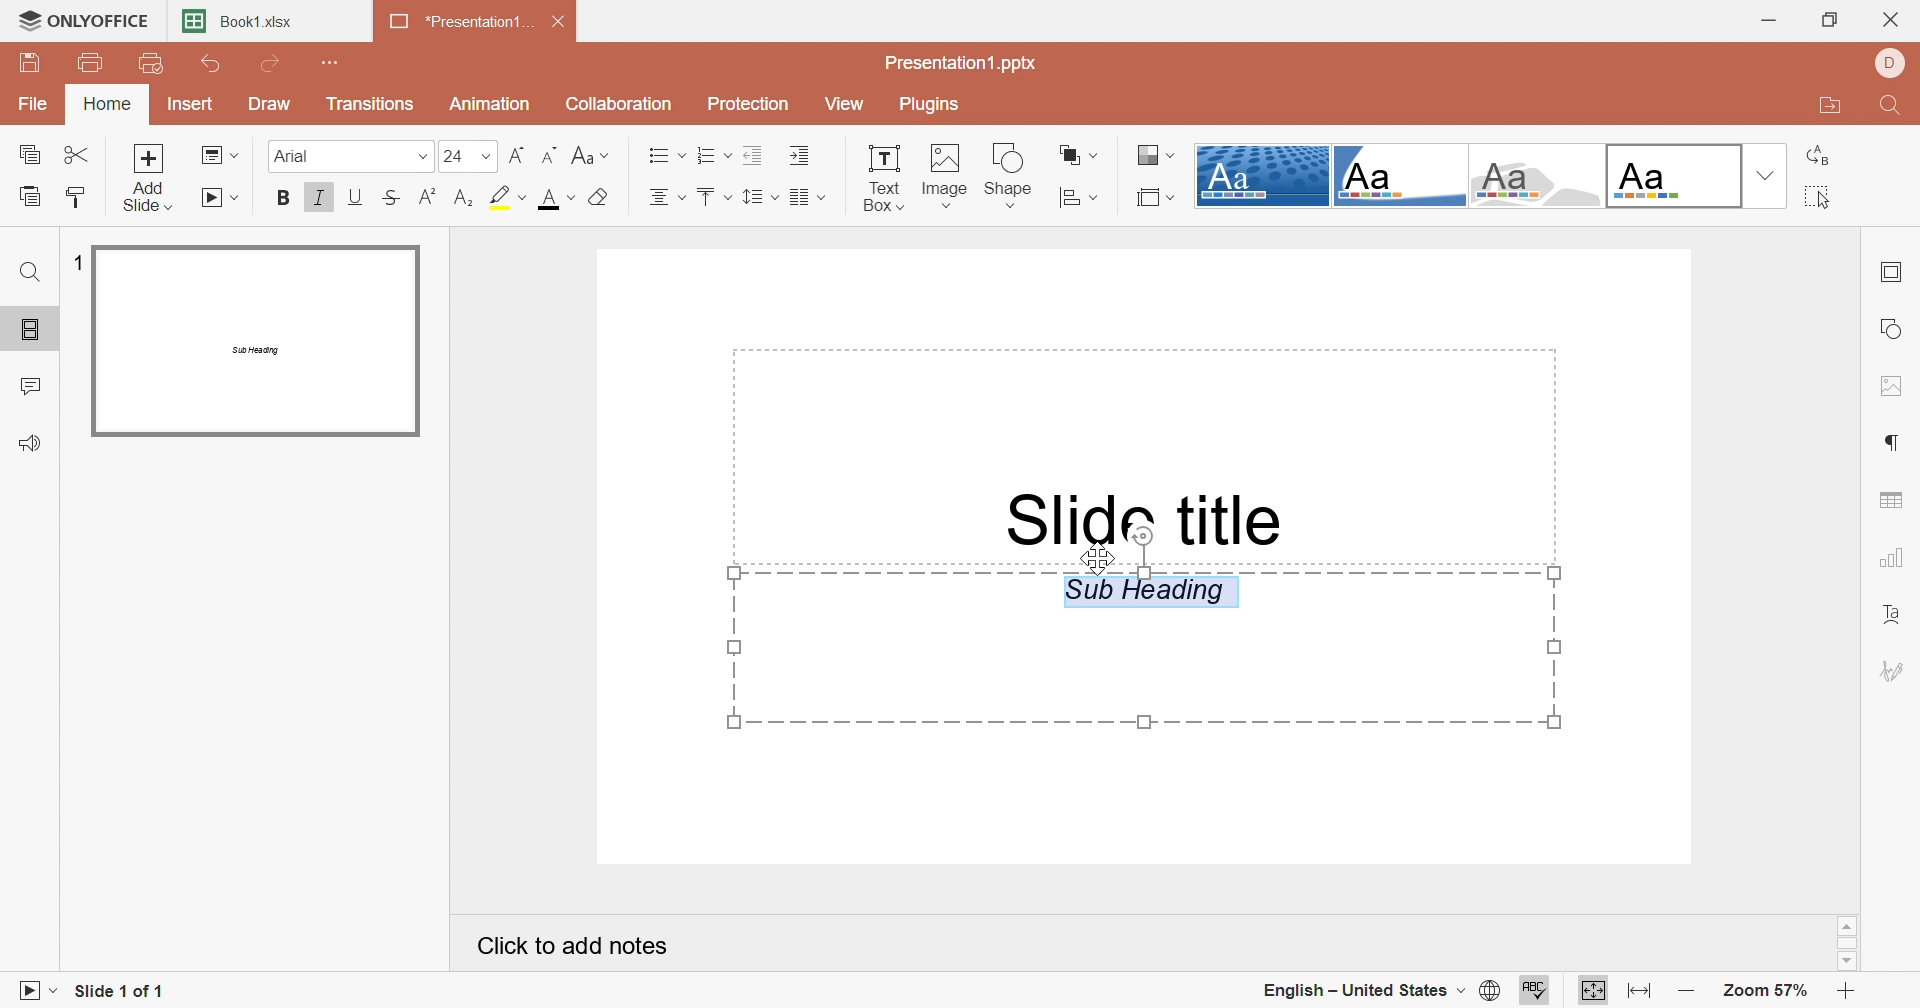 This screenshot has height=1008, width=1920. I want to click on Font color, so click(553, 198).